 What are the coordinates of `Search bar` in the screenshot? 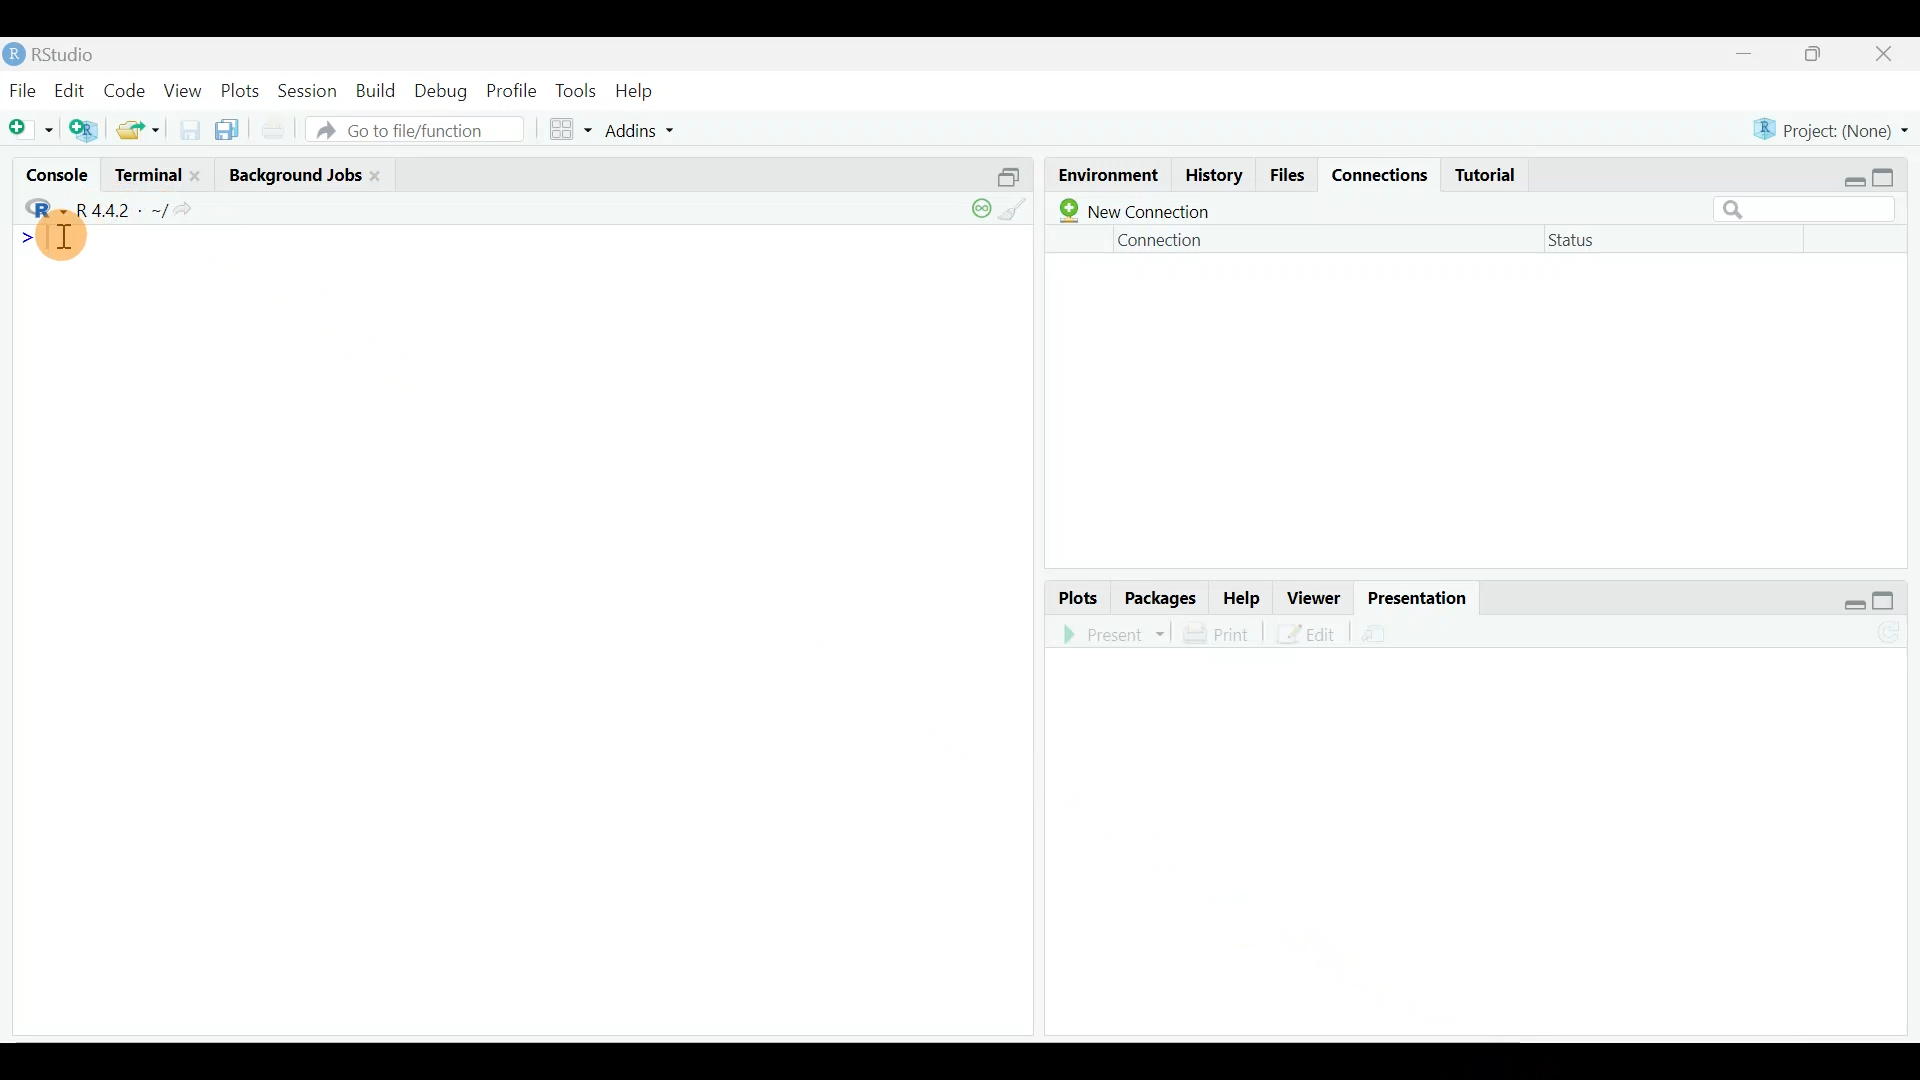 It's located at (1807, 210).